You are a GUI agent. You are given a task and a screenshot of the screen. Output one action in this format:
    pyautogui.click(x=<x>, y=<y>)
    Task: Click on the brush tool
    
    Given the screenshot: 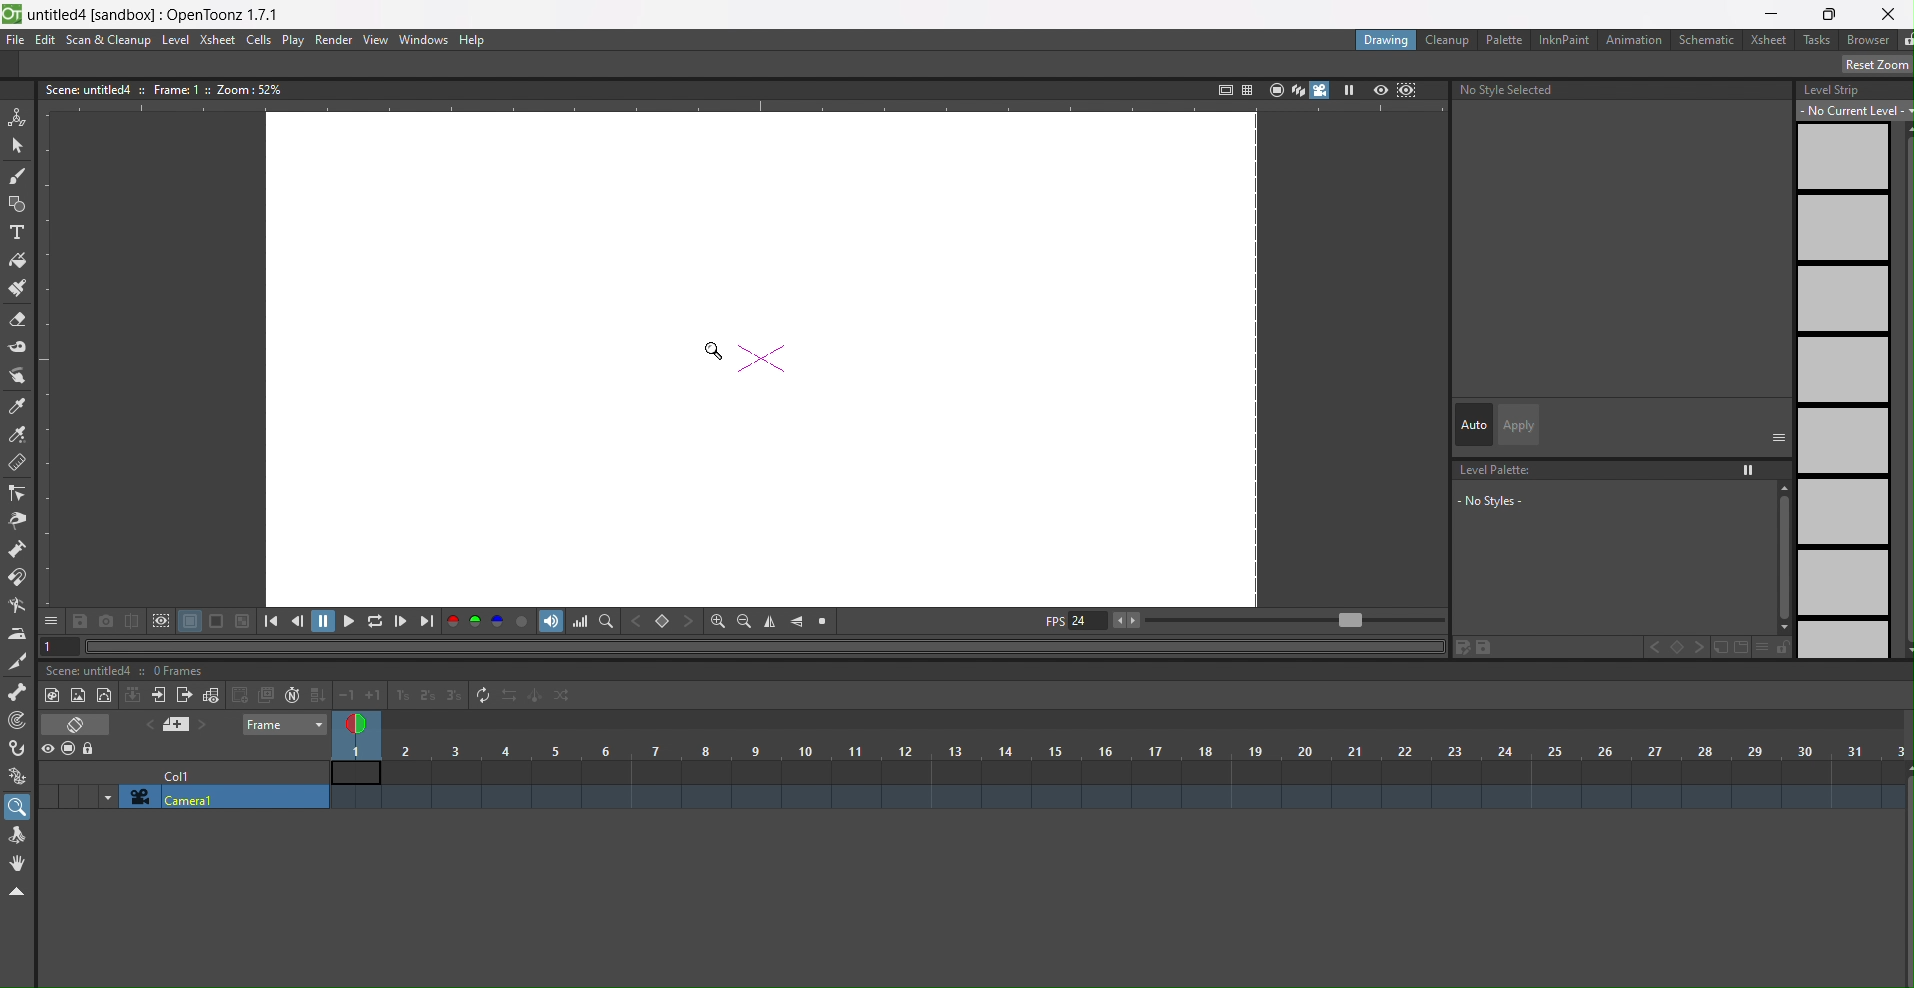 What is the action you would take?
    pyautogui.click(x=19, y=176)
    